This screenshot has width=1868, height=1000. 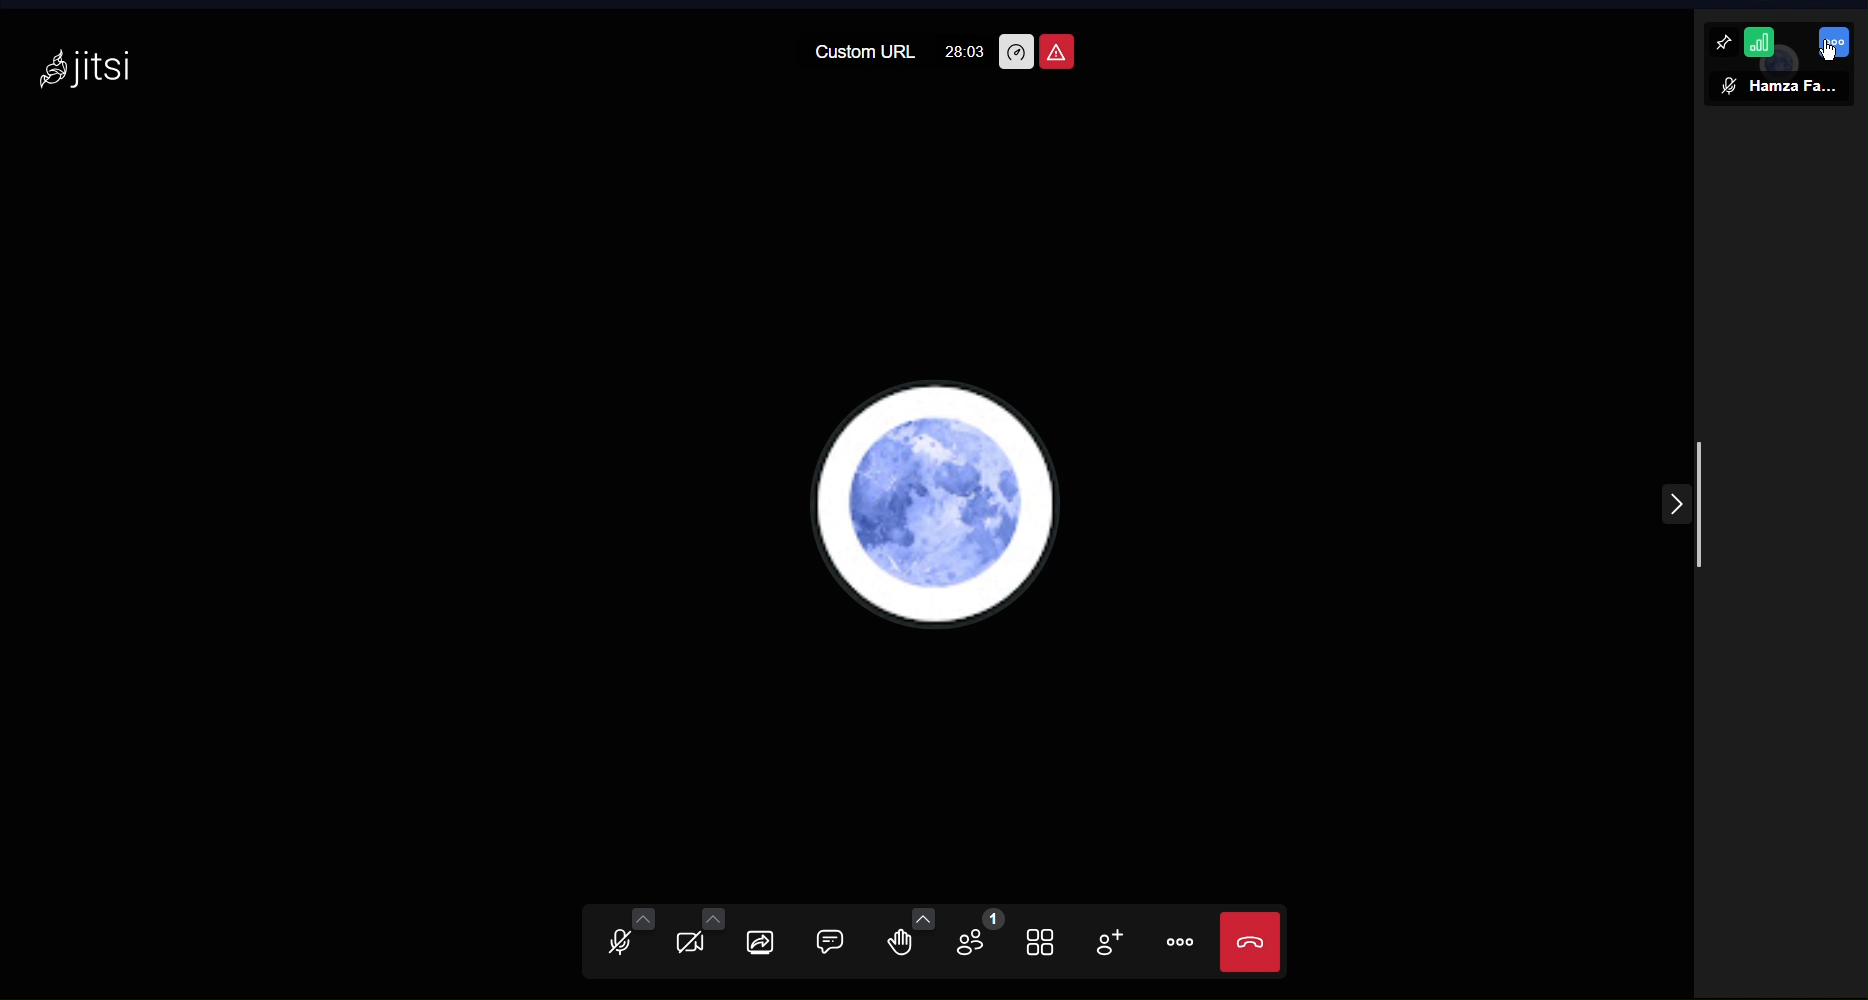 I want to click on Video, so click(x=699, y=939).